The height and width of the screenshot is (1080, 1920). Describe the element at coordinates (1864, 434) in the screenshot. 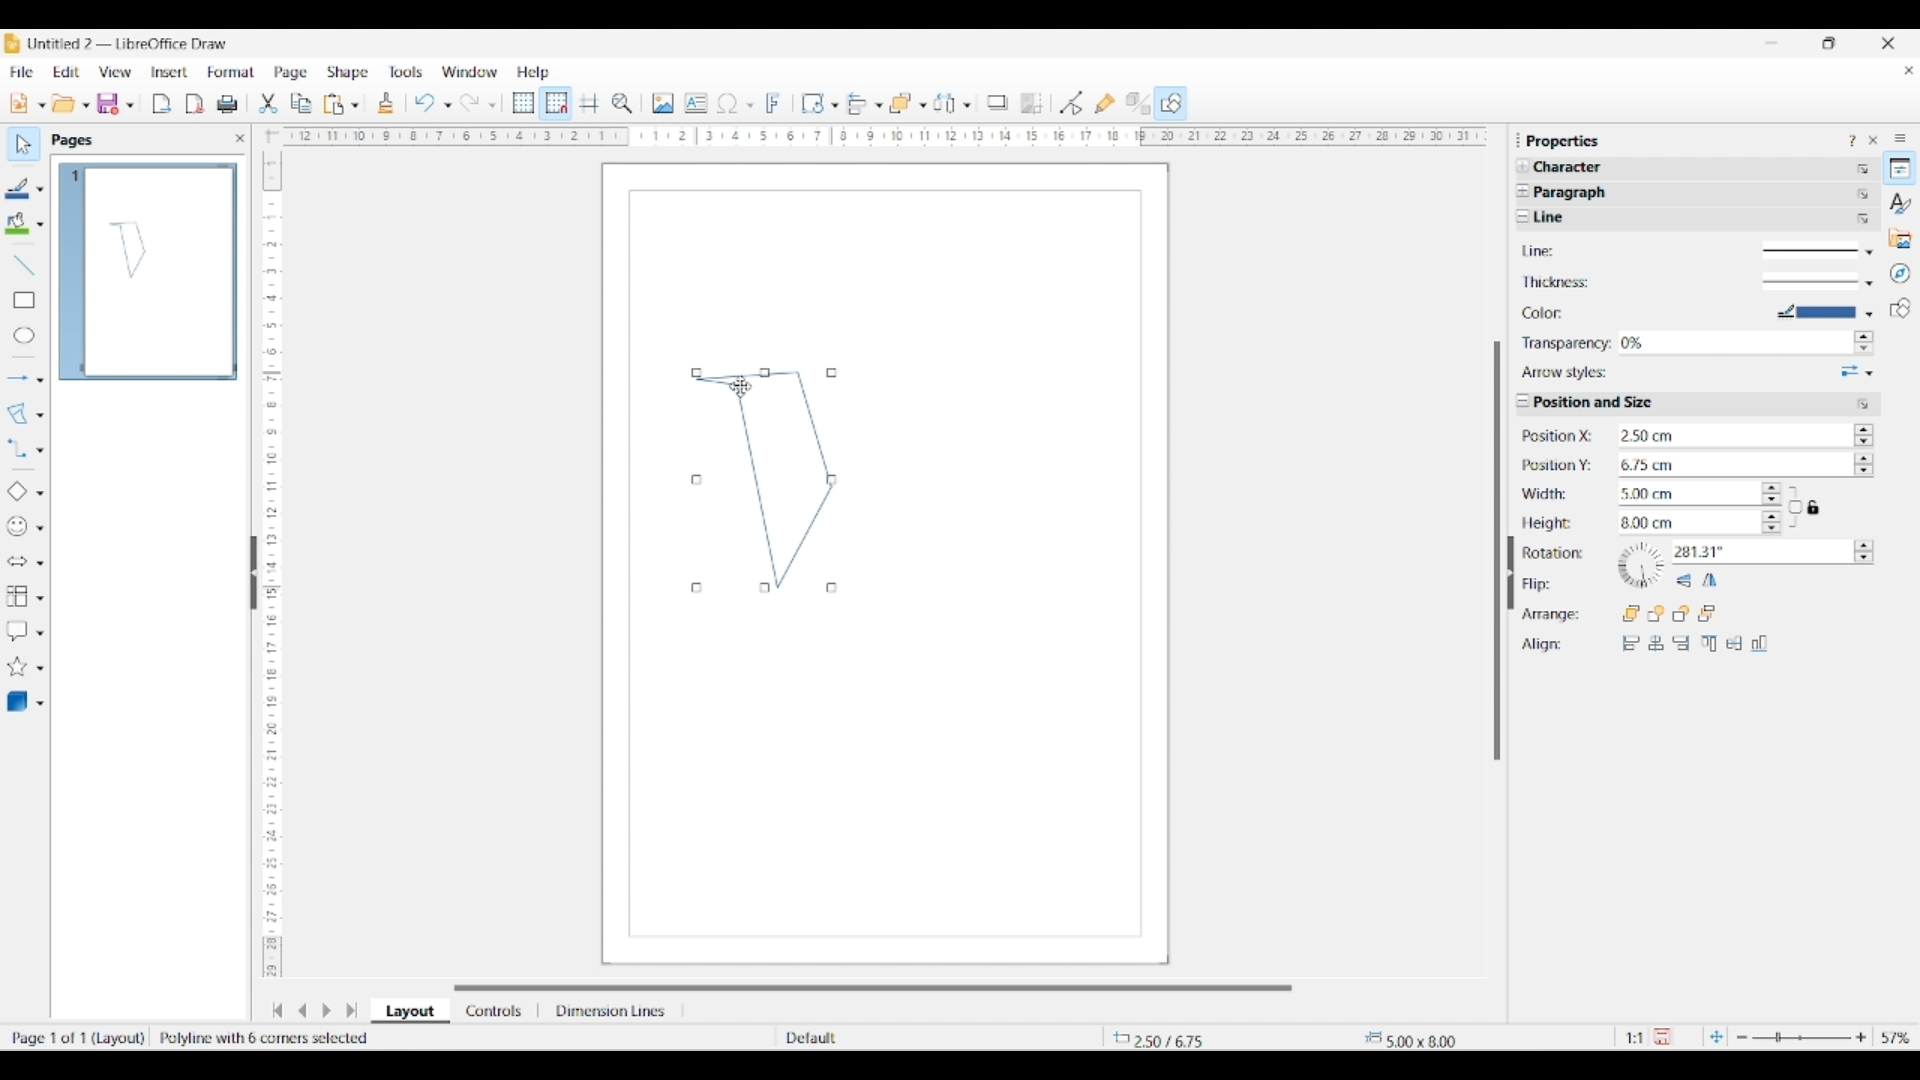

I see `Increase/Decrease position X` at that location.